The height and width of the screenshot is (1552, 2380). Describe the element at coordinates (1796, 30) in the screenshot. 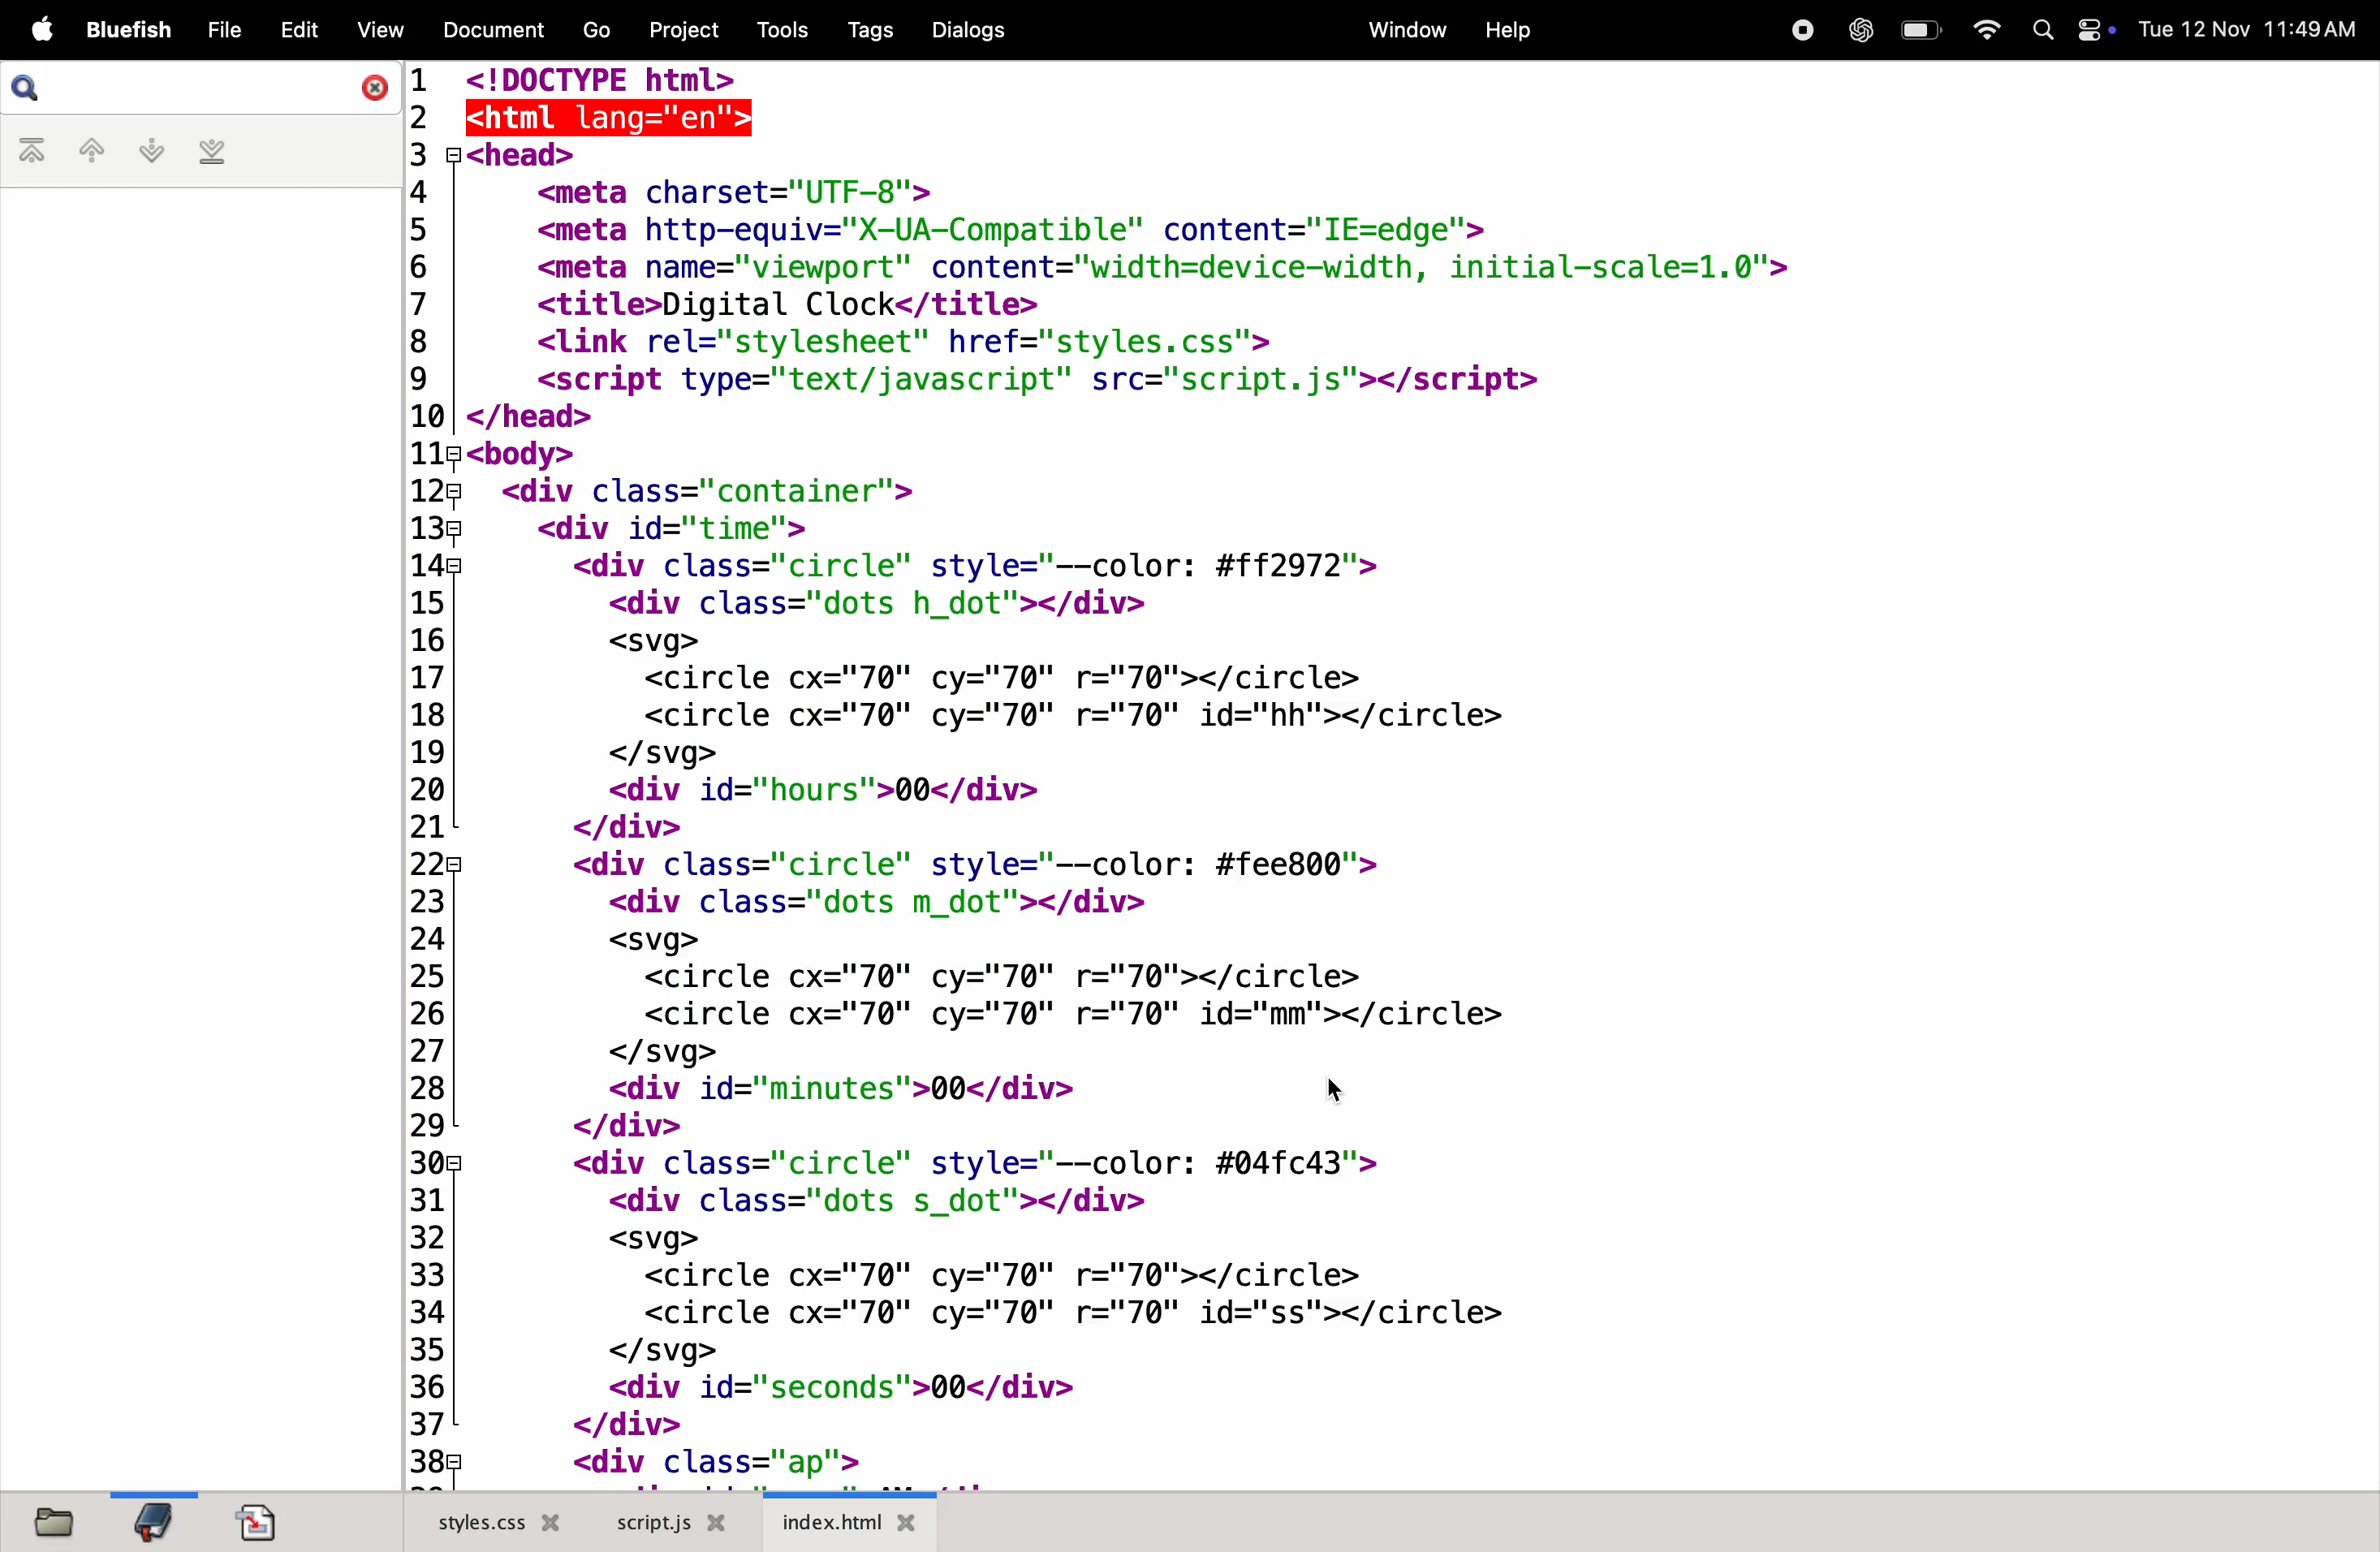

I see `record` at that location.